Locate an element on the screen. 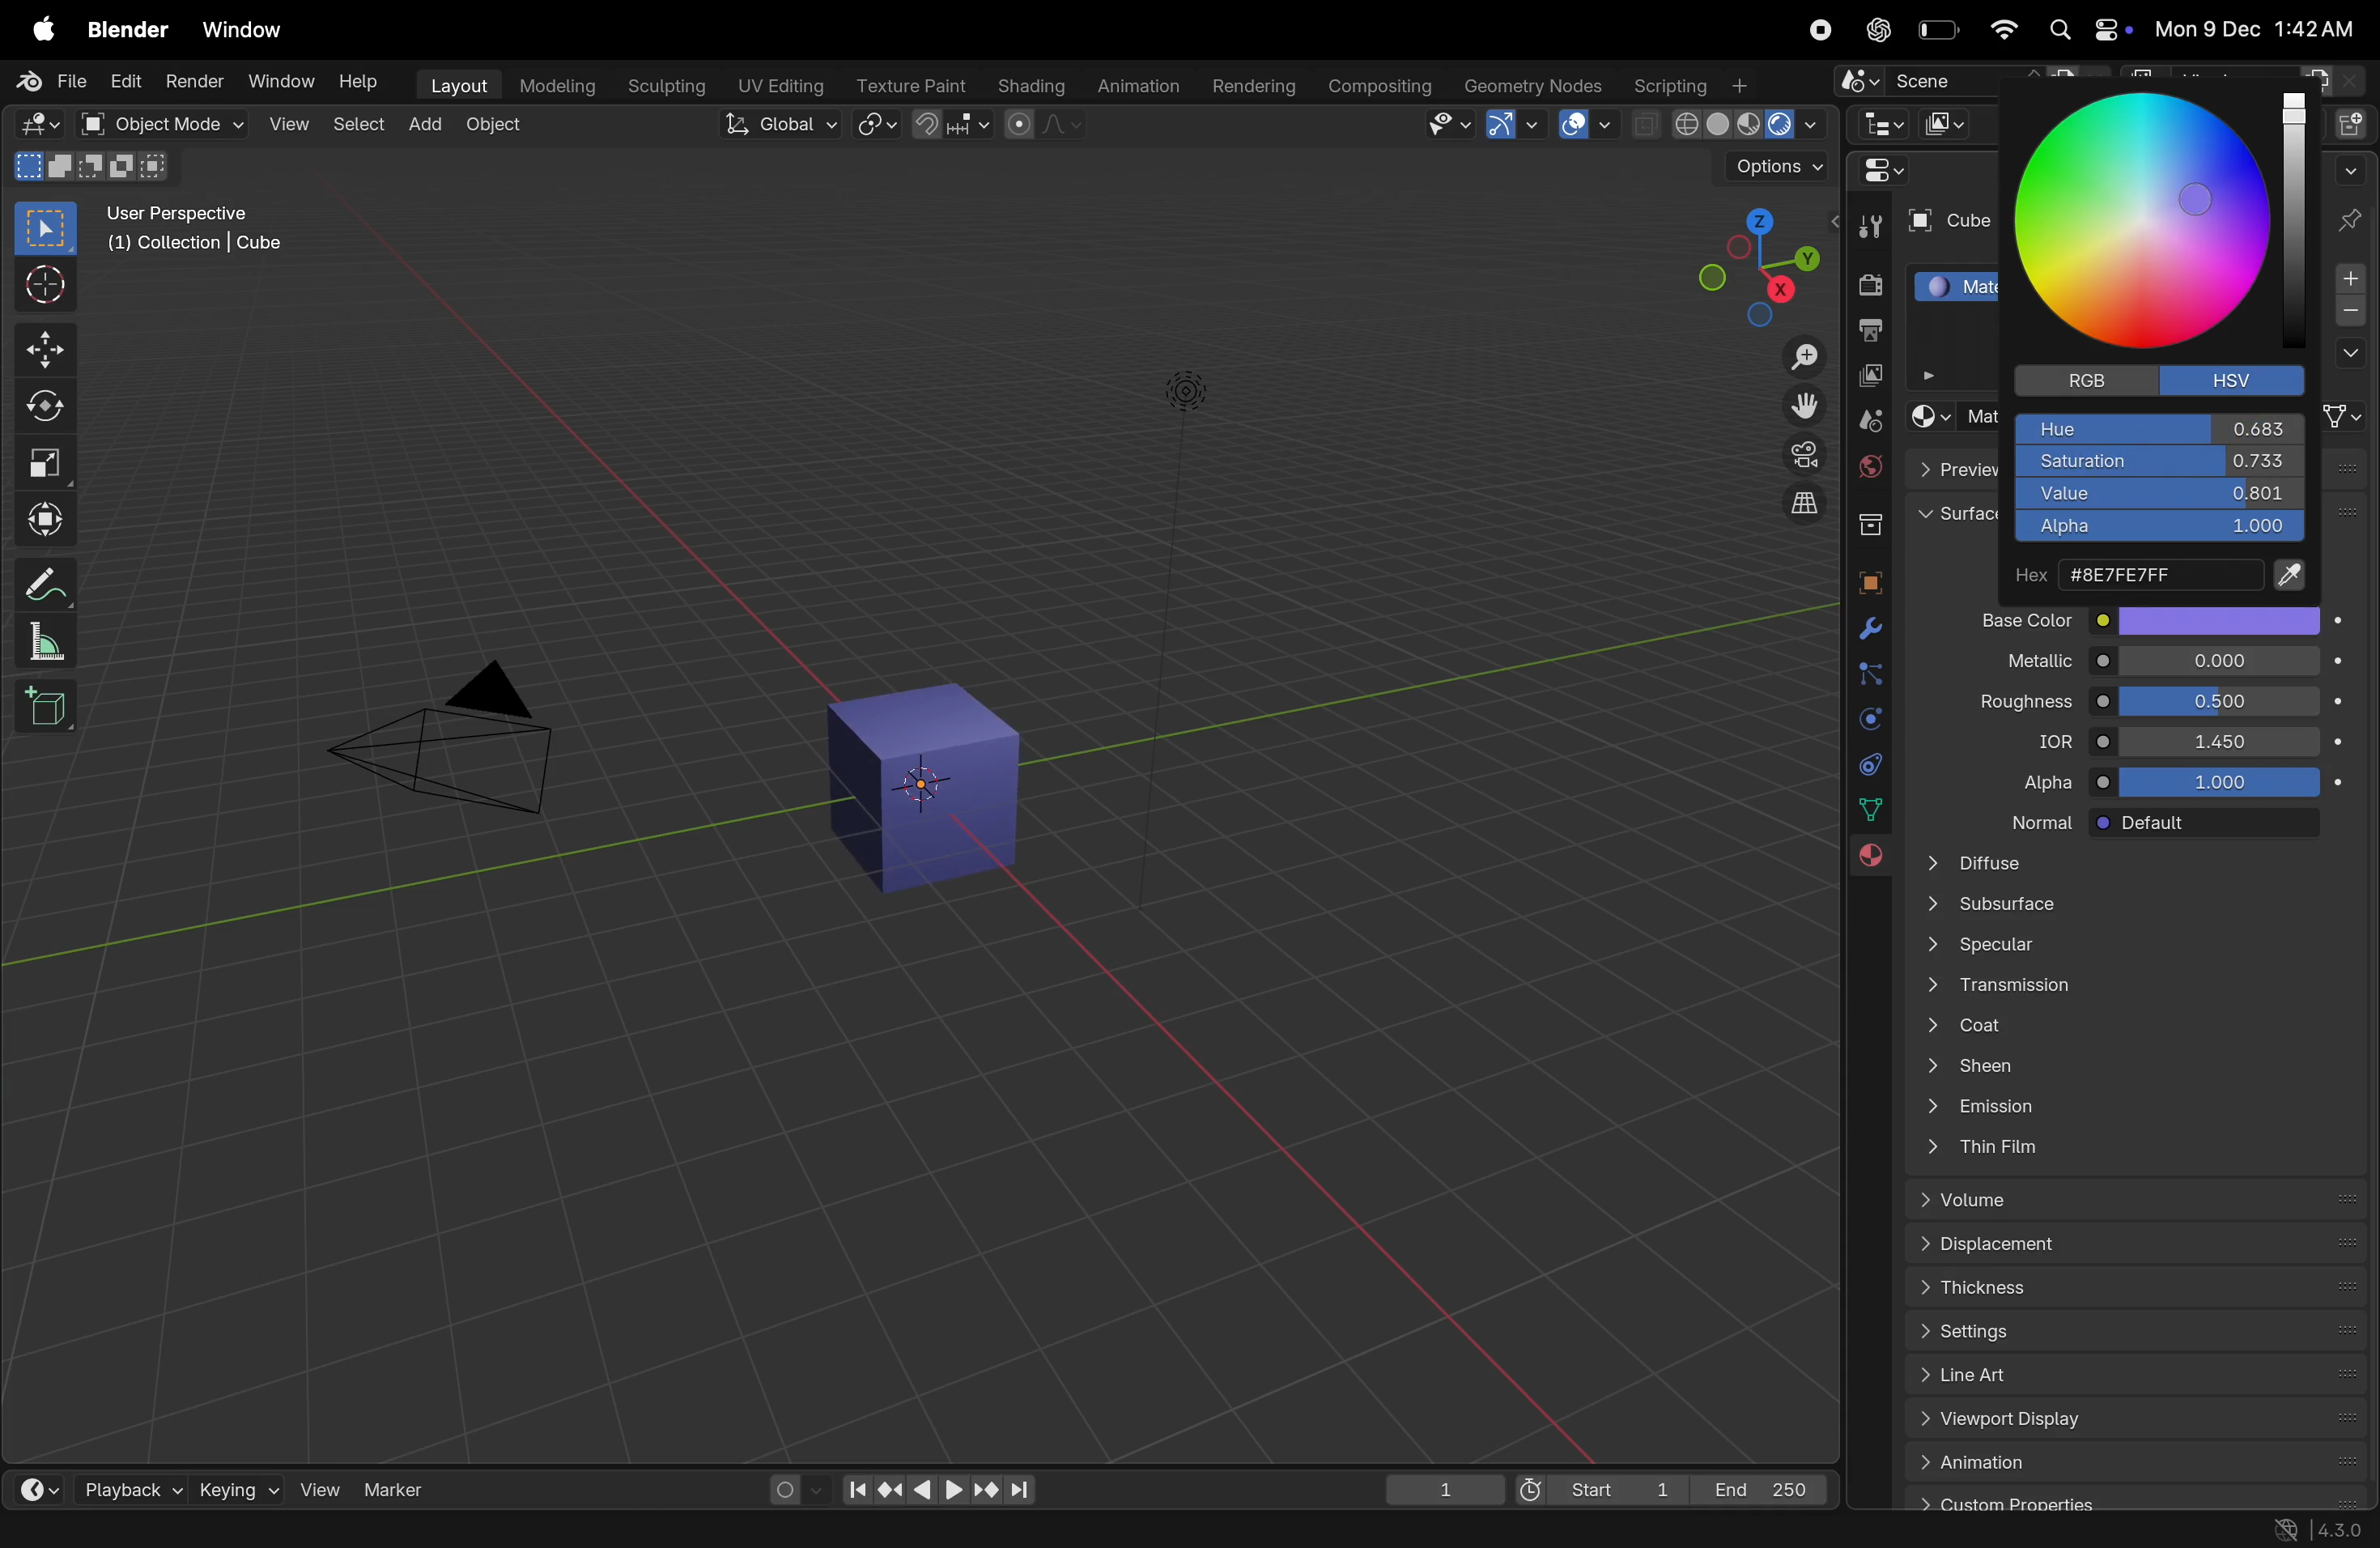  Diffuse is located at coordinates (2126, 862).